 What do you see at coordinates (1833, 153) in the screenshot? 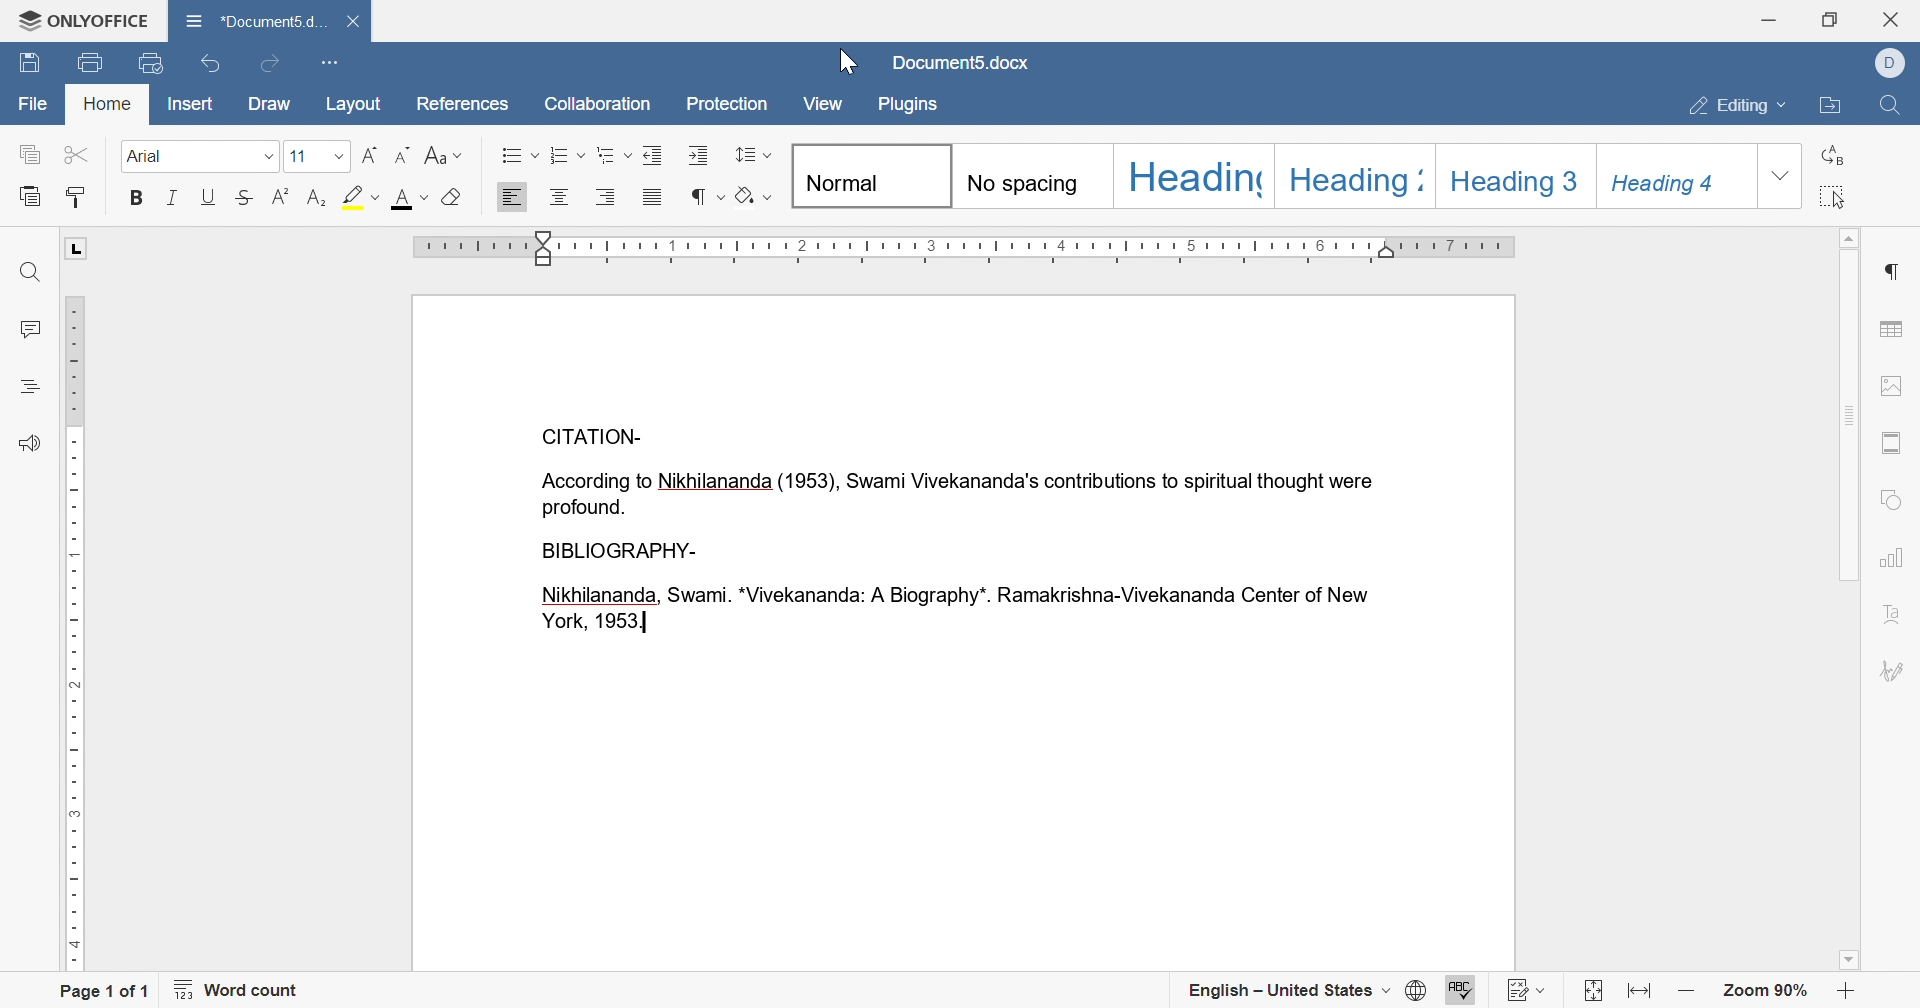
I see `replace all` at bounding box center [1833, 153].